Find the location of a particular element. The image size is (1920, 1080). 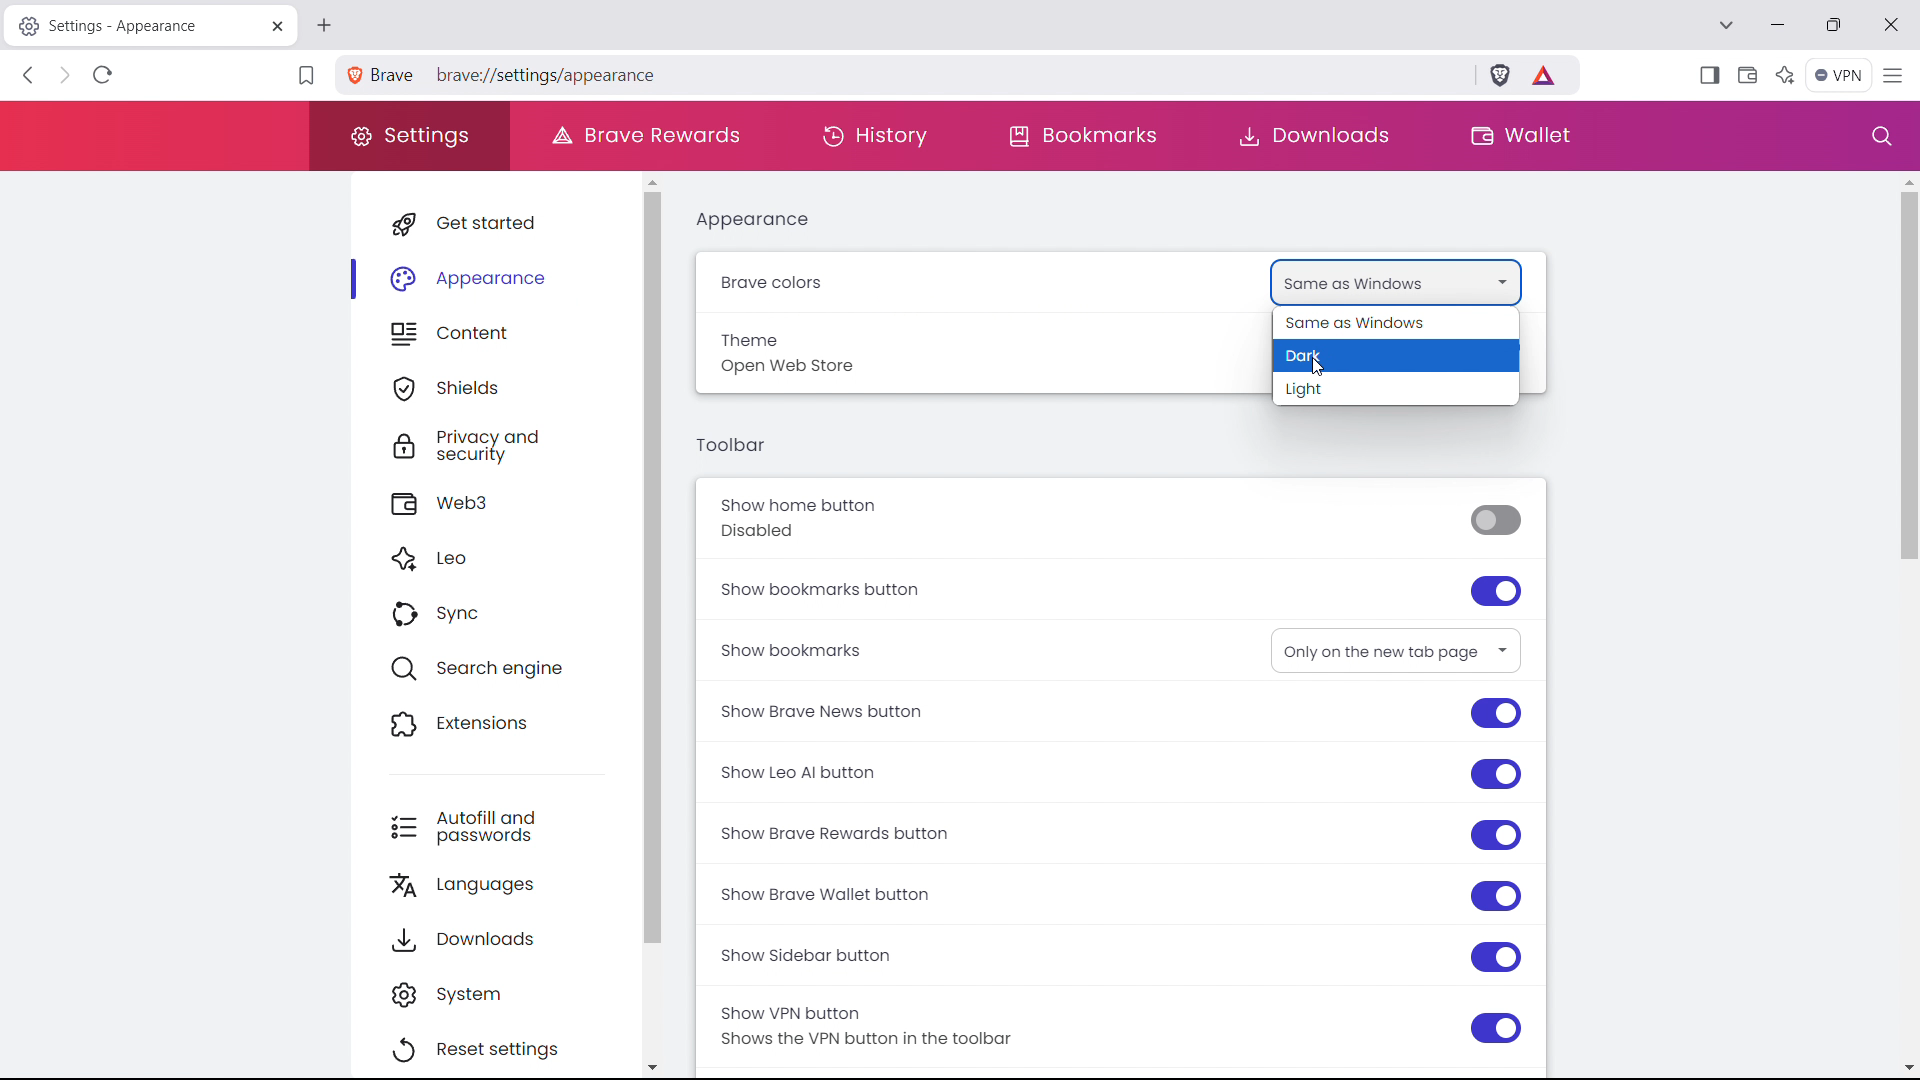

close is located at coordinates (1894, 24).